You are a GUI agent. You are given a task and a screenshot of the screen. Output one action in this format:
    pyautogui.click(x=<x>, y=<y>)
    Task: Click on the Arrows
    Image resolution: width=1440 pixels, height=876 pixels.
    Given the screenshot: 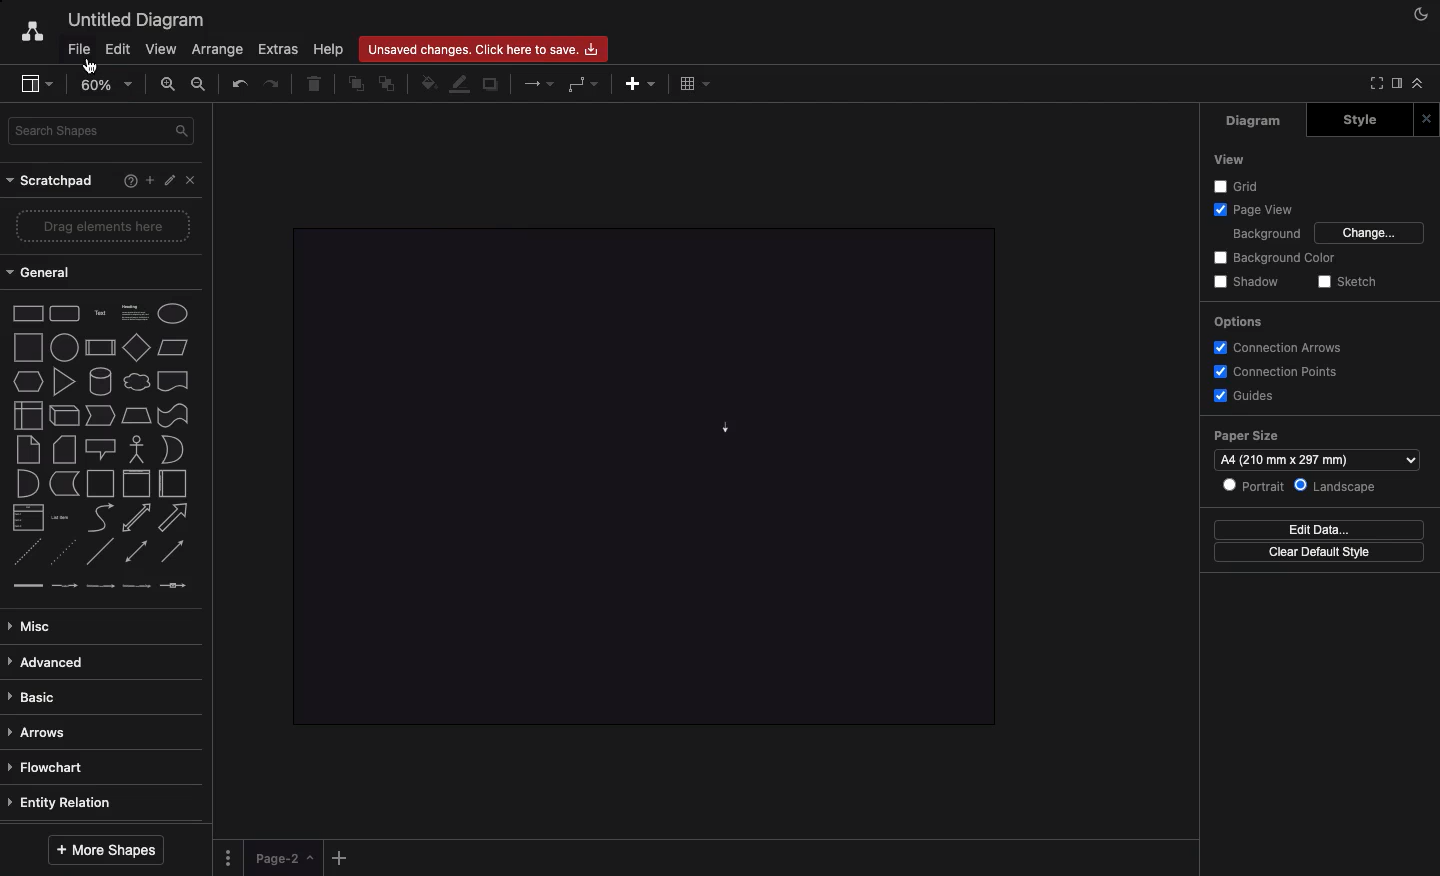 What is the action you would take?
    pyautogui.click(x=44, y=732)
    